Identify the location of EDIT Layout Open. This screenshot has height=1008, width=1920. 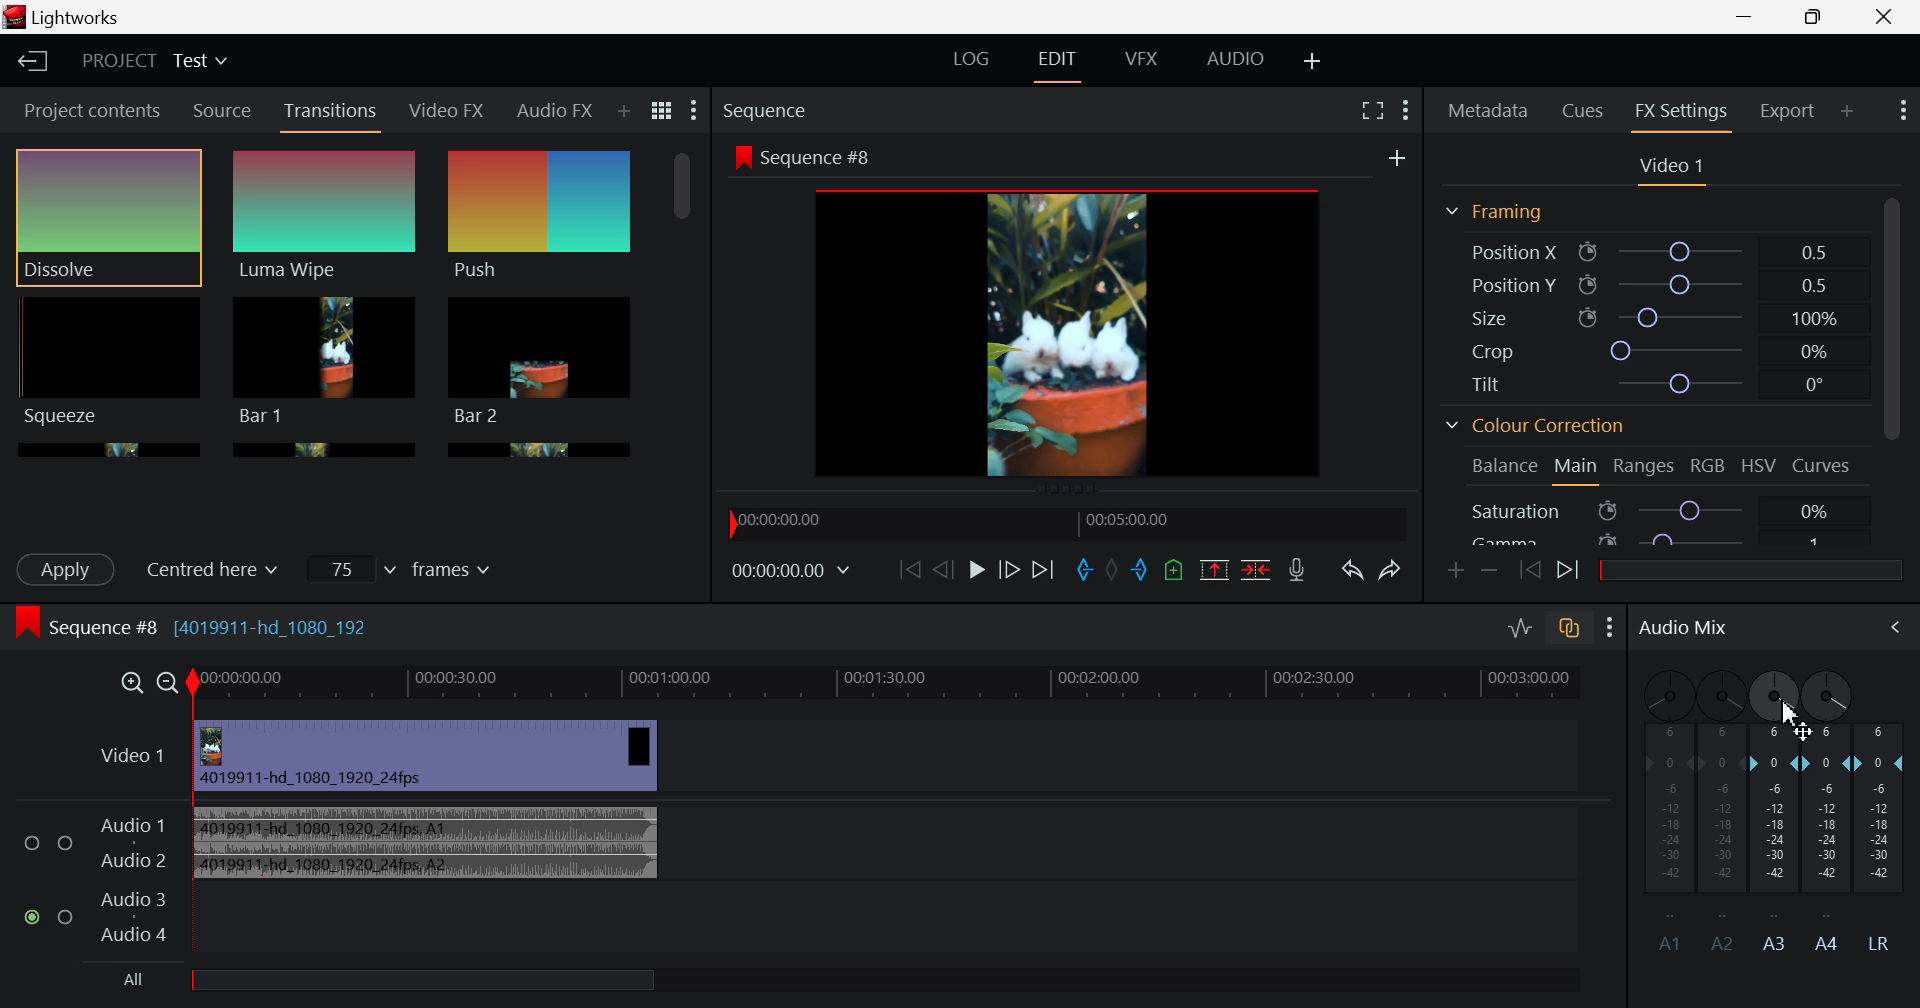
(1055, 64).